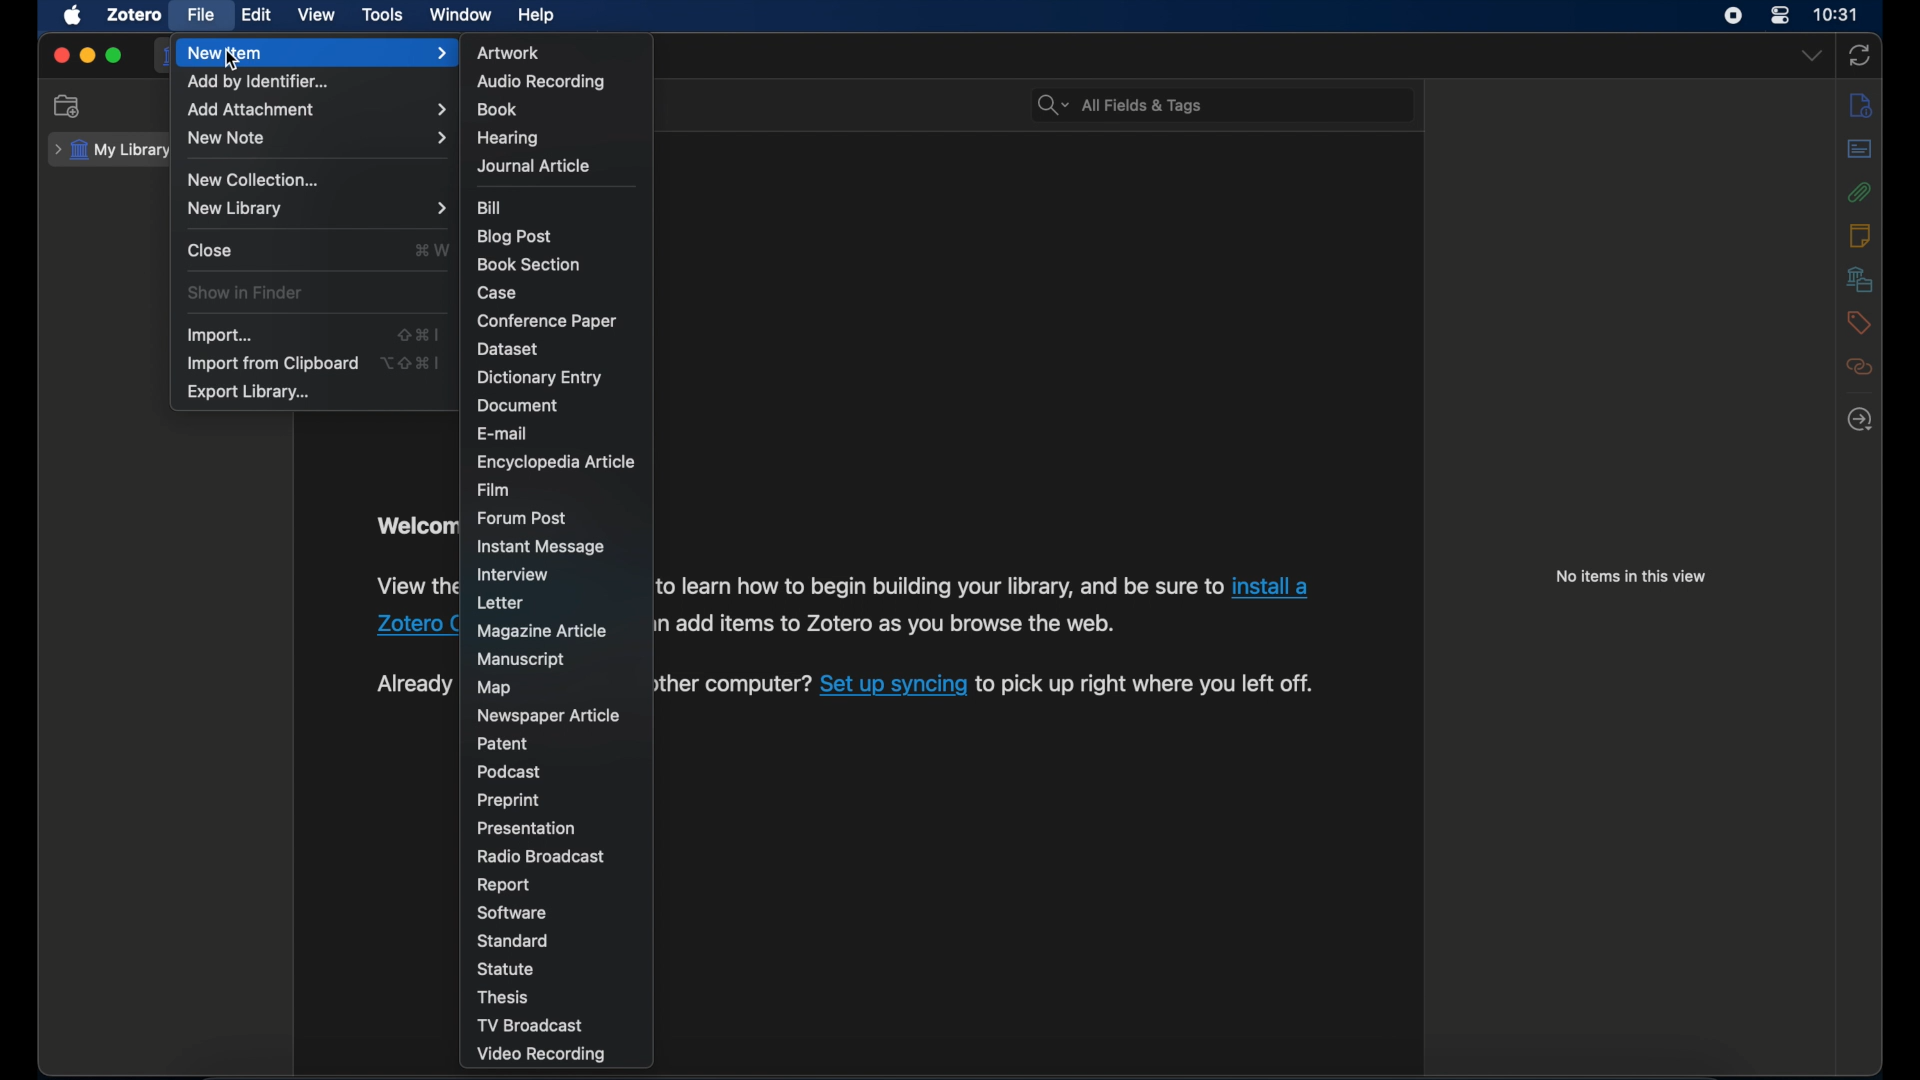 This screenshot has width=1920, height=1080. What do you see at coordinates (539, 546) in the screenshot?
I see `instant message` at bounding box center [539, 546].